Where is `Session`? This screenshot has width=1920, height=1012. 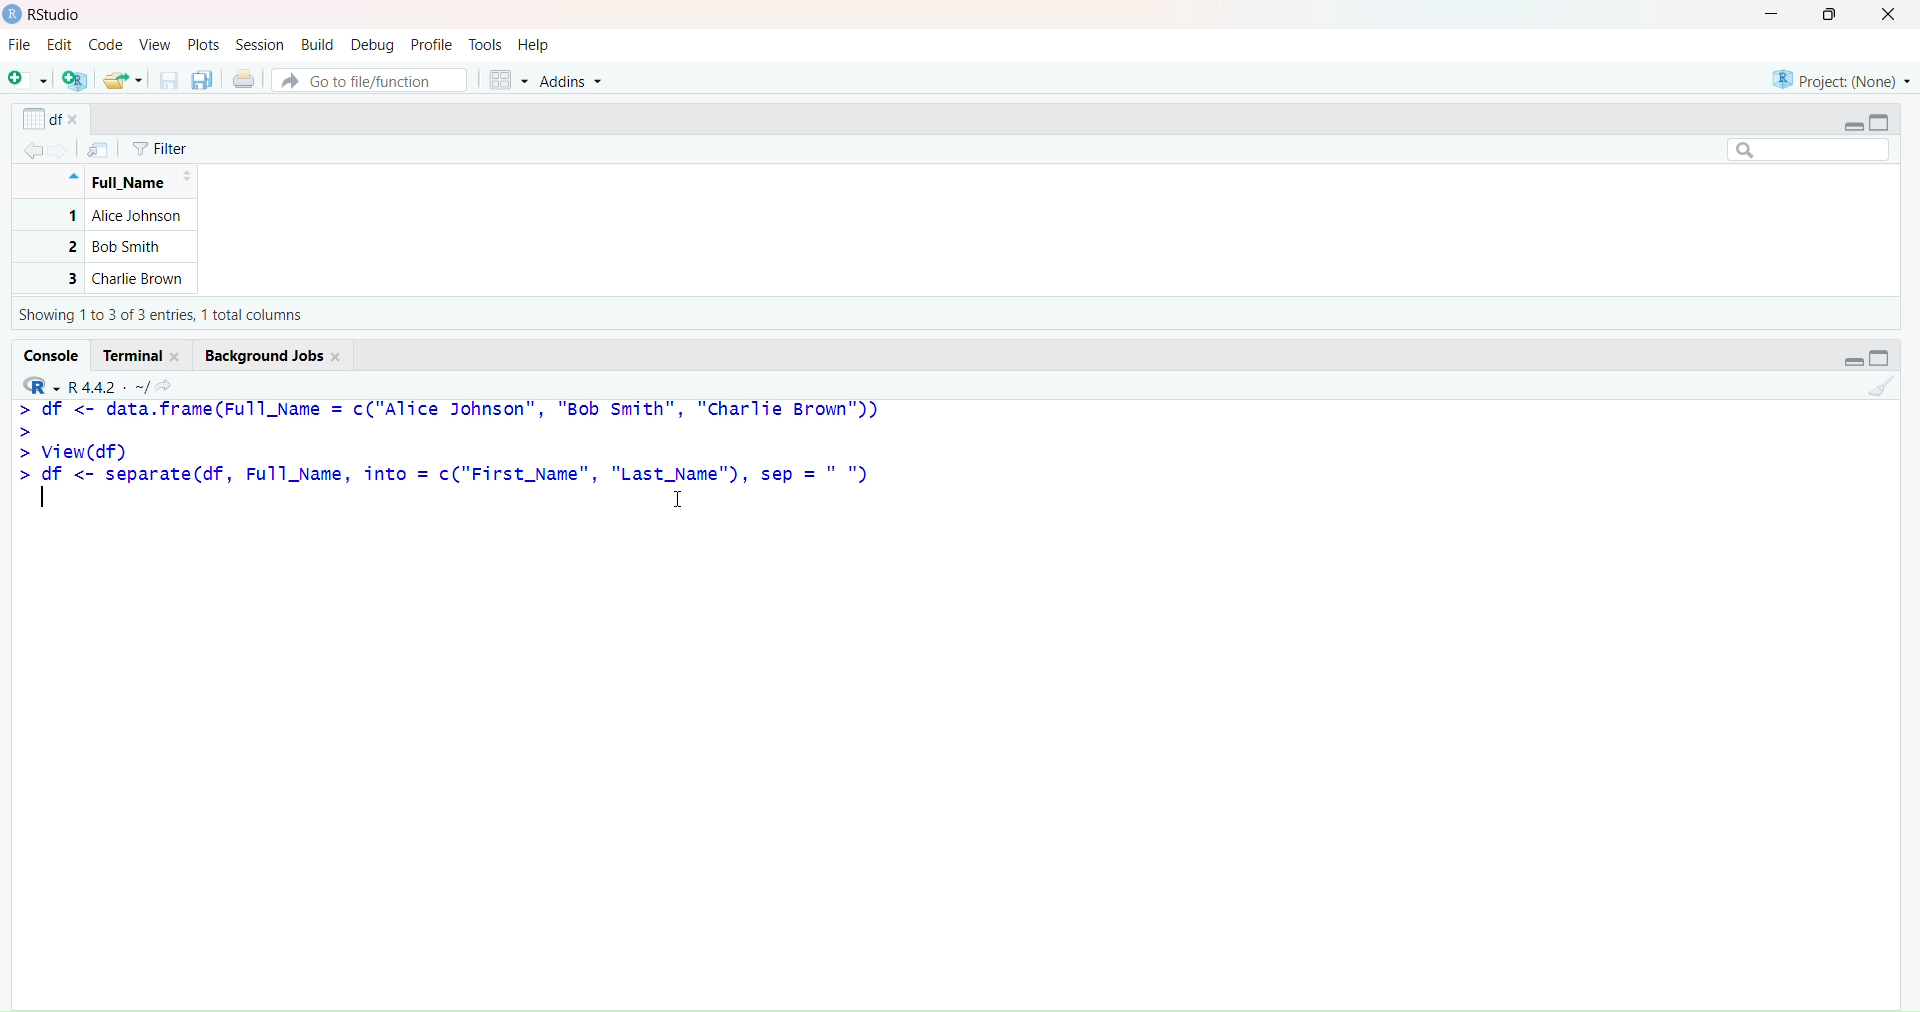 Session is located at coordinates (260, 45).